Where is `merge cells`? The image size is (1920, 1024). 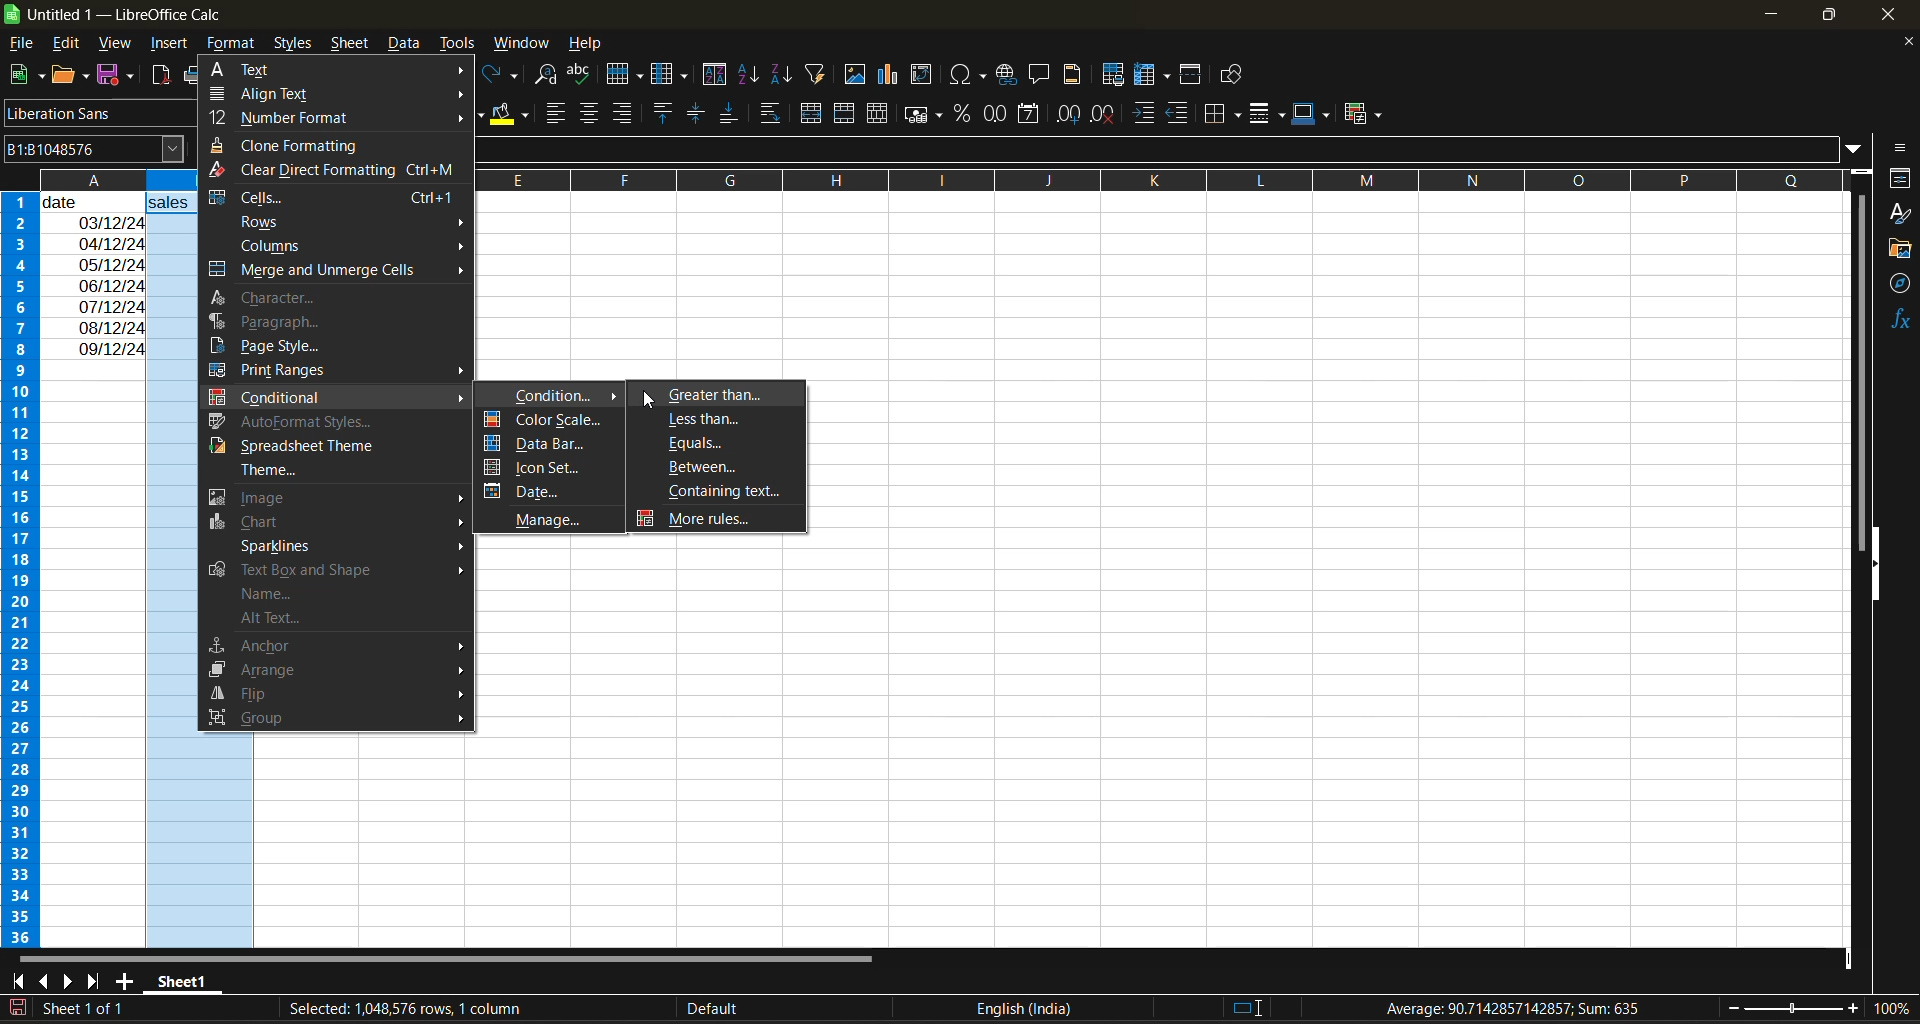 merge cells is located at coordinates (846, 113).